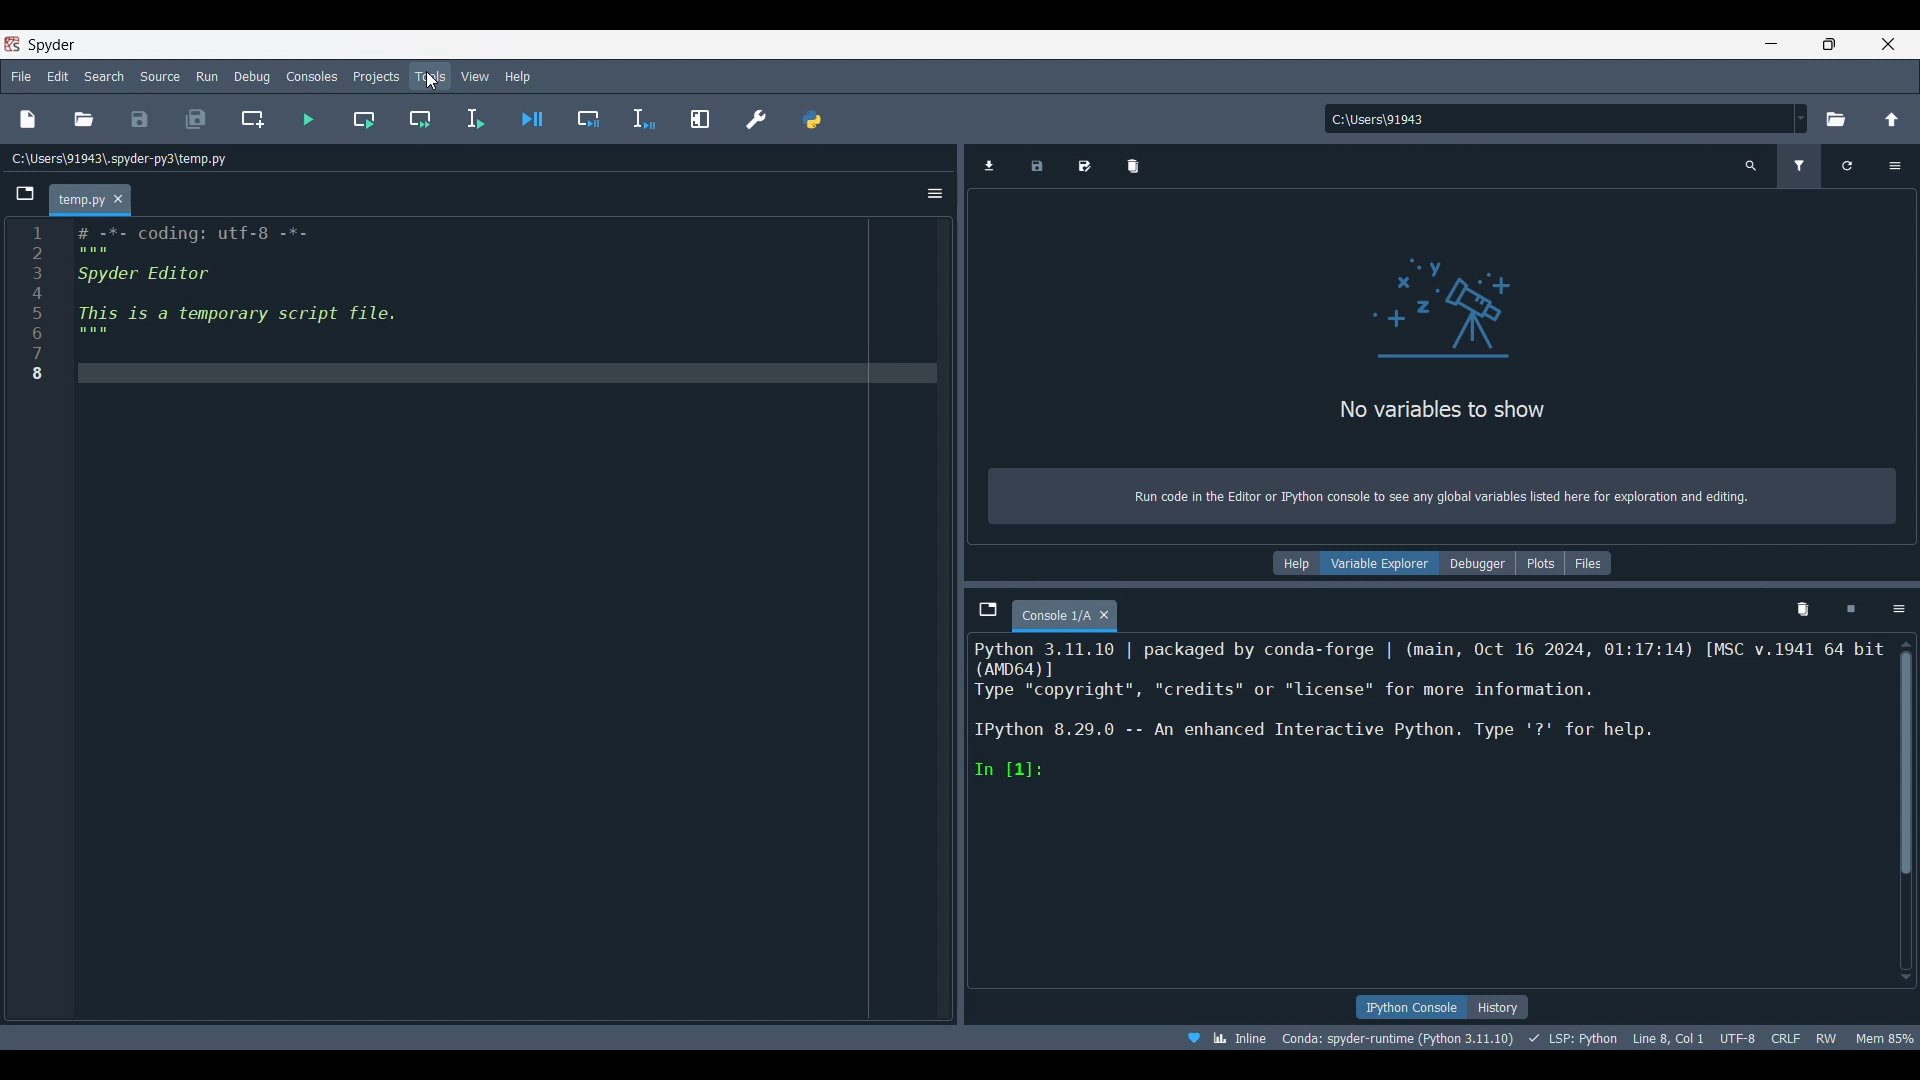 The height and width of the screenshot is (1080, 1920). I want to click on Input location, so click(1557, 118).